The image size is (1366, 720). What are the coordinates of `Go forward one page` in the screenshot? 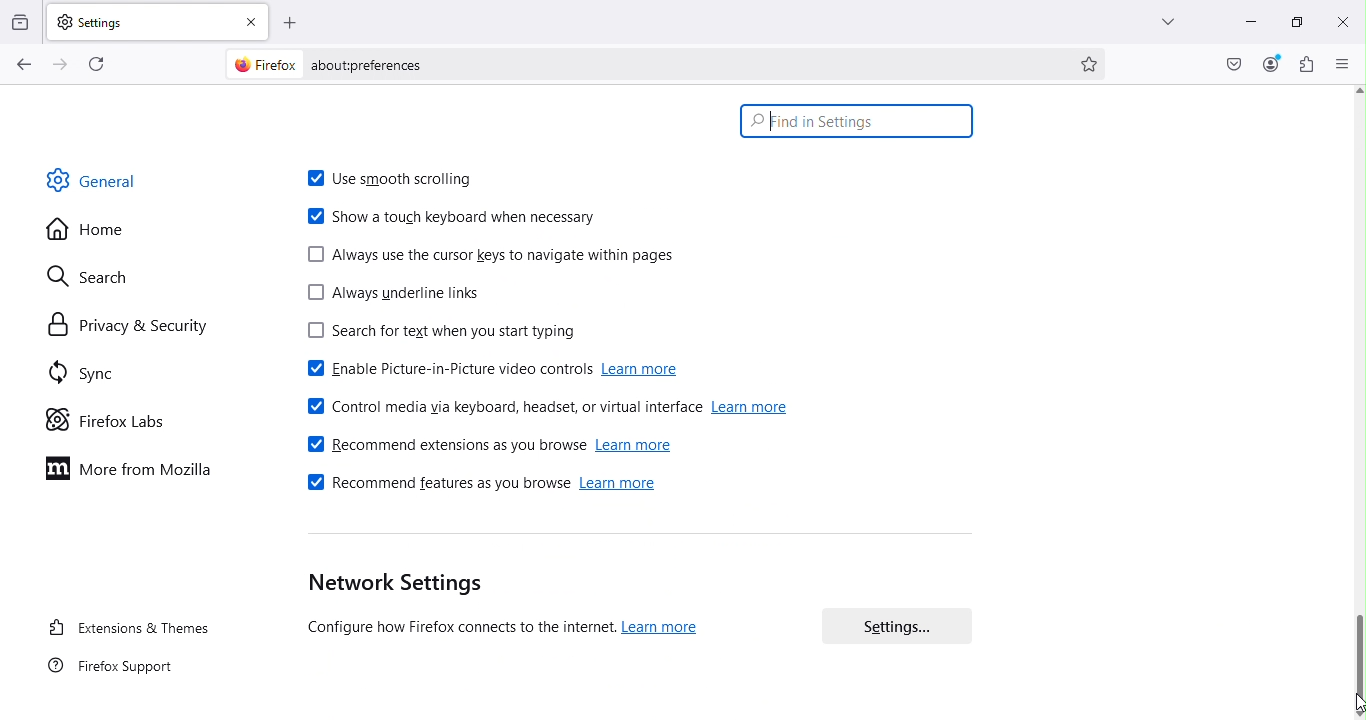 It's located at (63, 63).